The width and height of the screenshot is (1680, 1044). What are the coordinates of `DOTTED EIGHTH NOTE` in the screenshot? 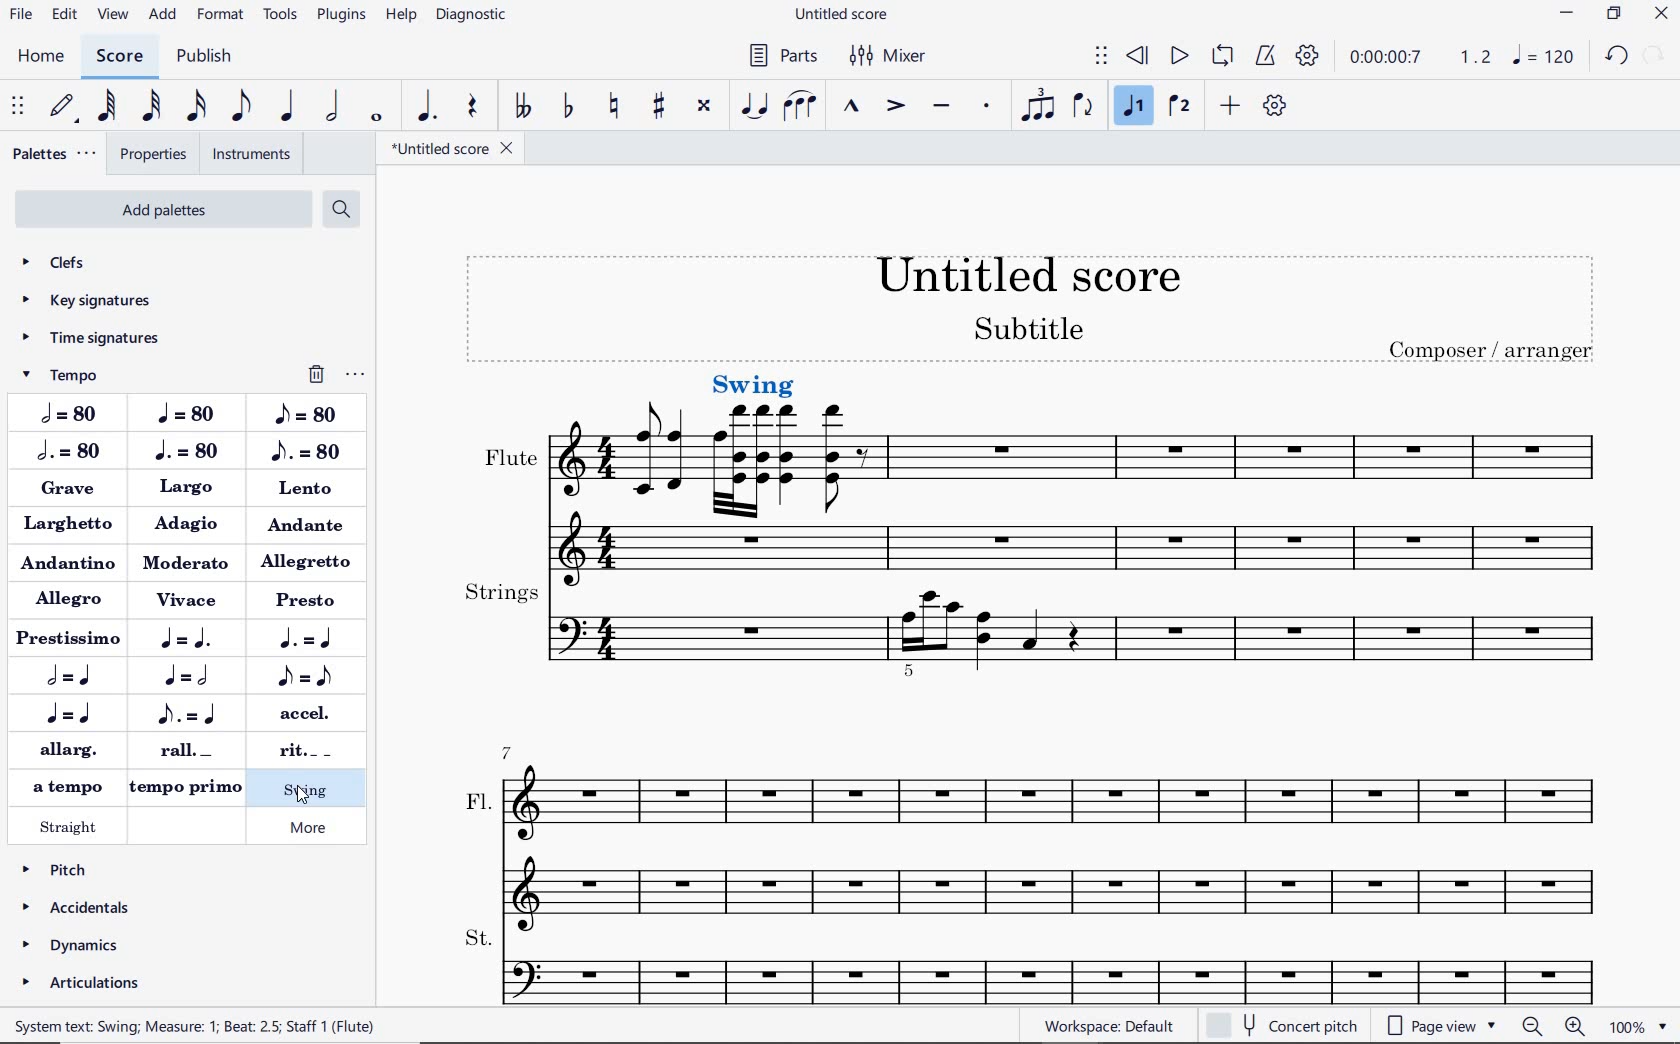 It's located at (306, 449).